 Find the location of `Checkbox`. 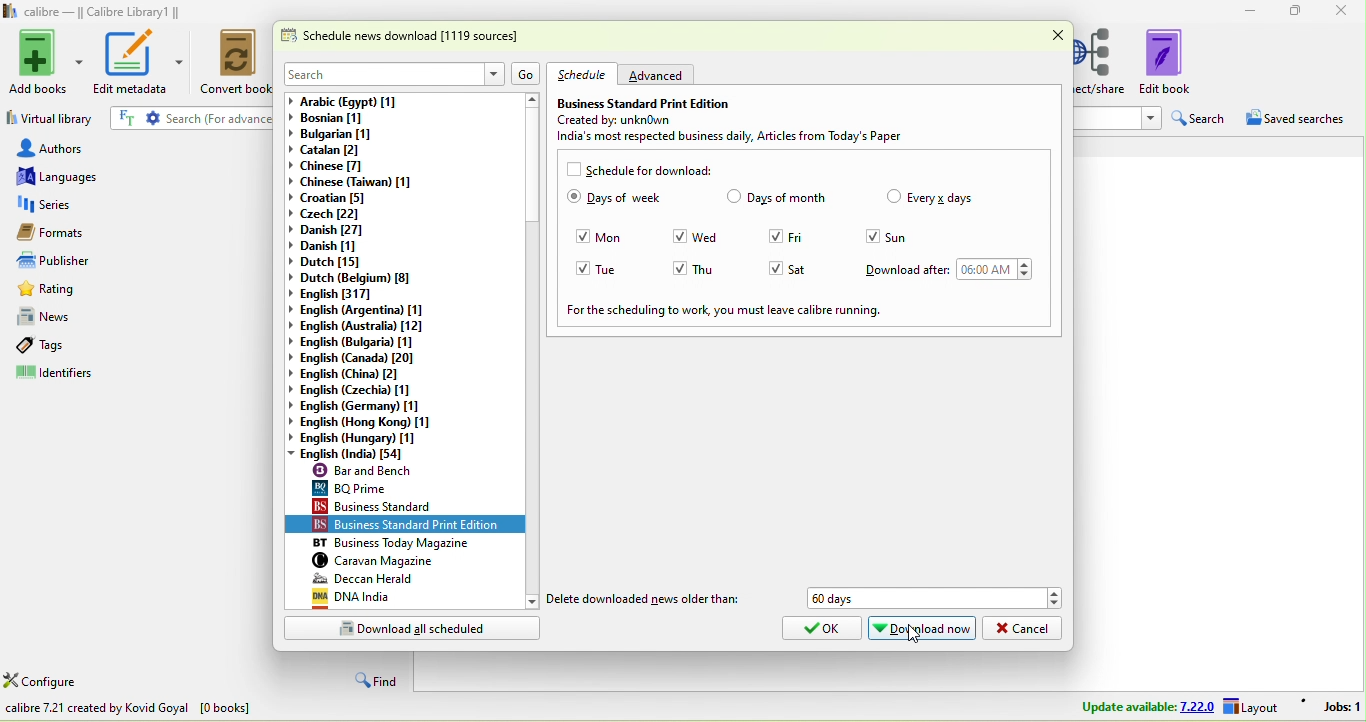

Checkbox is located at coordinates (869, 238).